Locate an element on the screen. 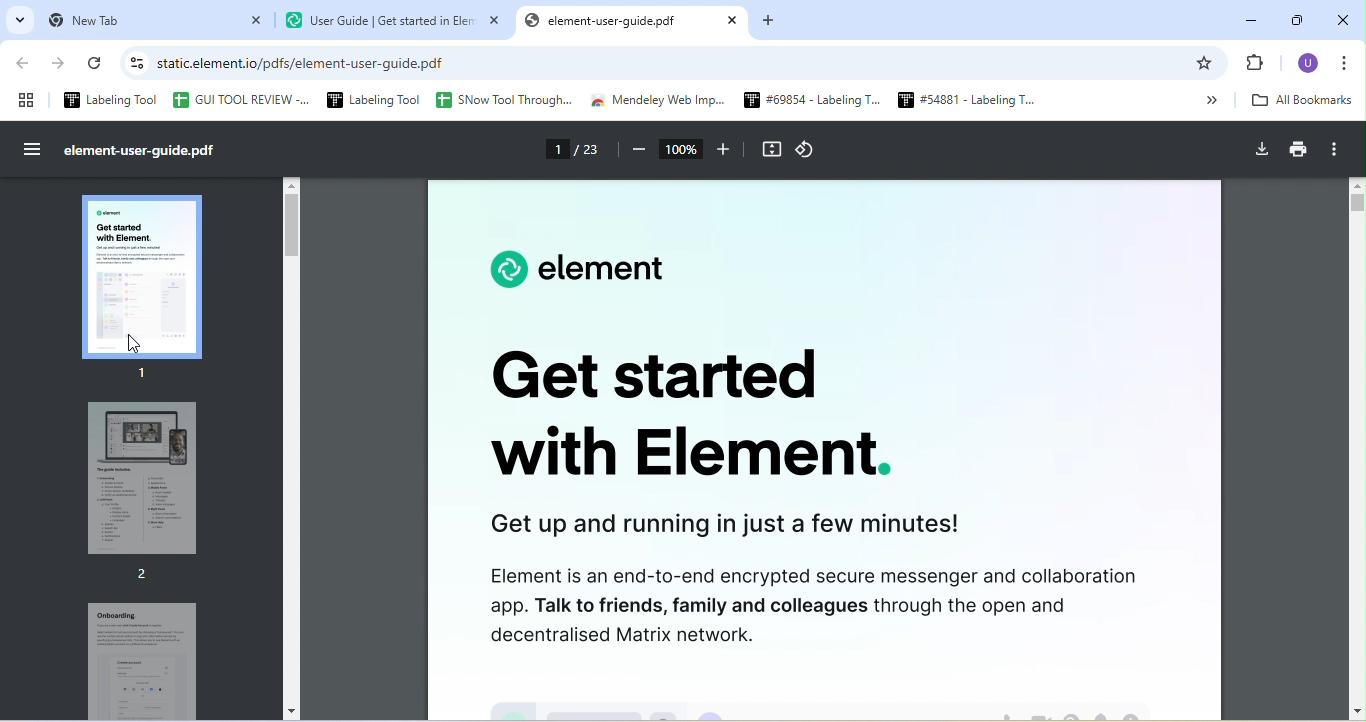 This screenshot has height=722, width=1366.  is located at coordinates (1261, 63).